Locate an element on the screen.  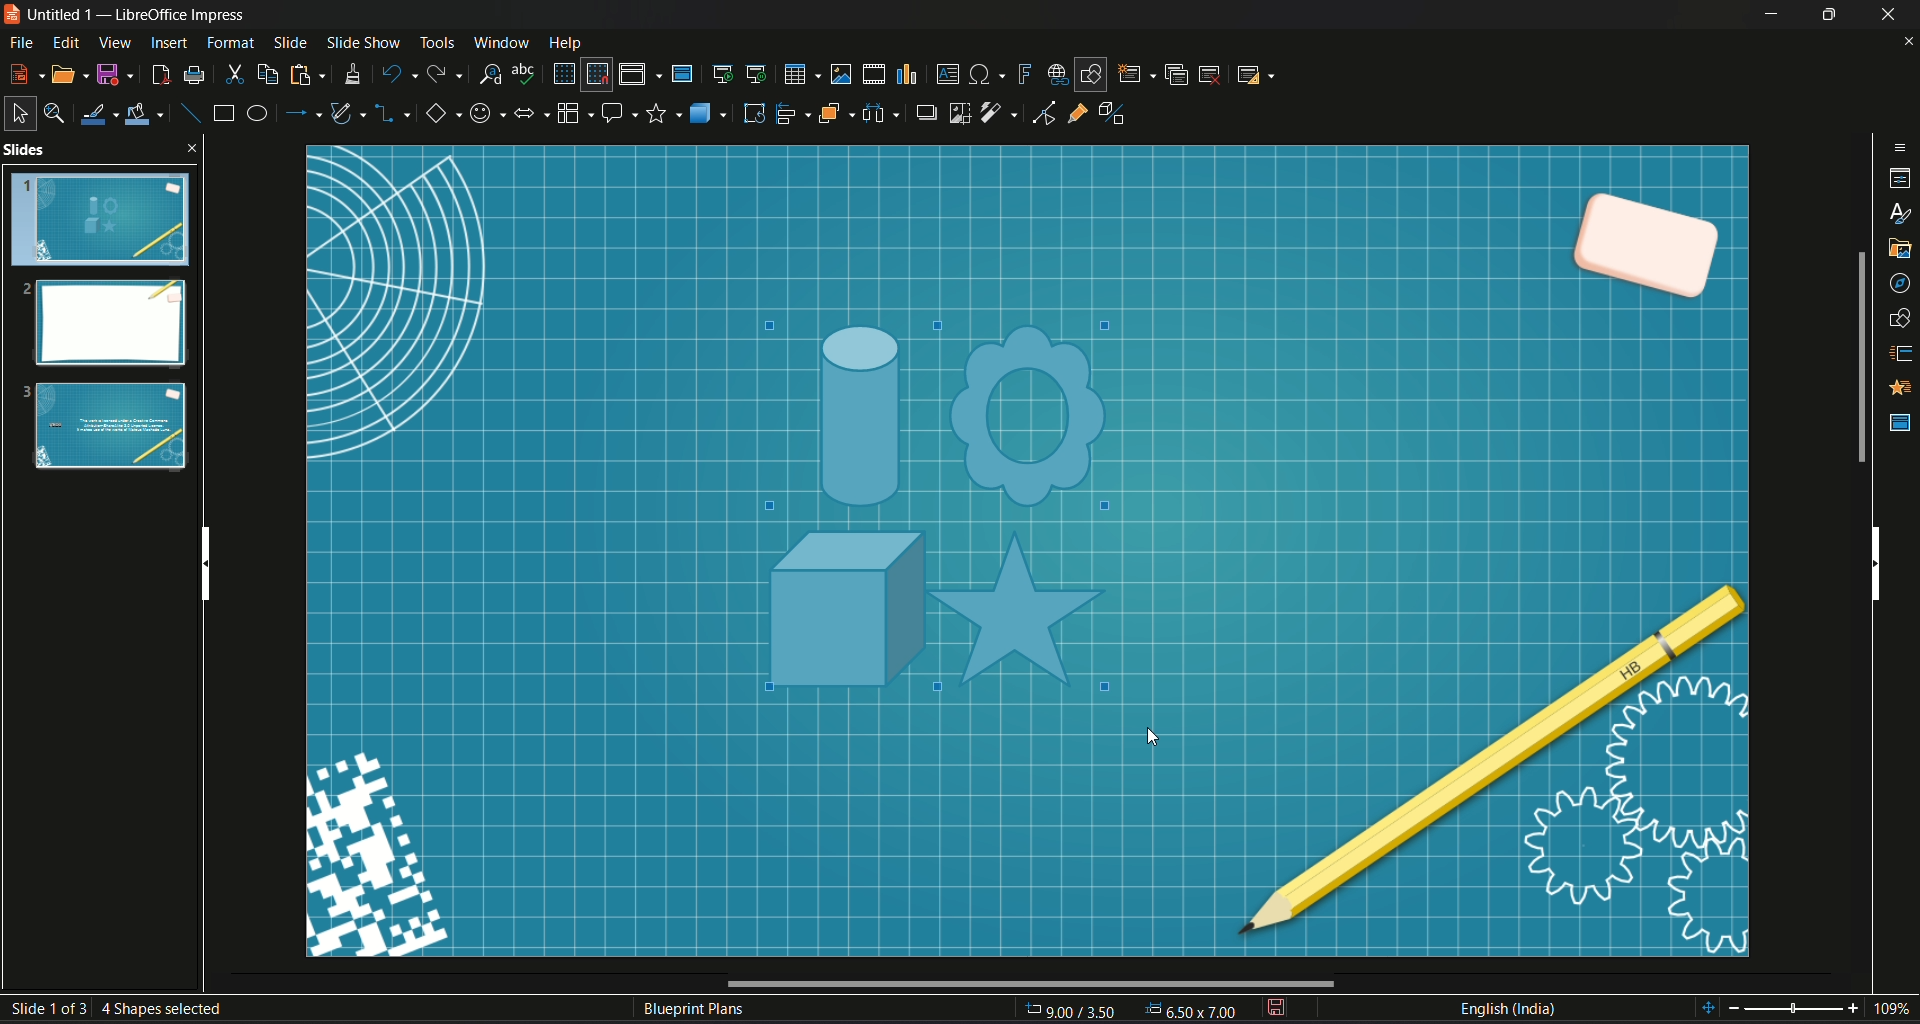
redo is located at coordinates (445, 72).